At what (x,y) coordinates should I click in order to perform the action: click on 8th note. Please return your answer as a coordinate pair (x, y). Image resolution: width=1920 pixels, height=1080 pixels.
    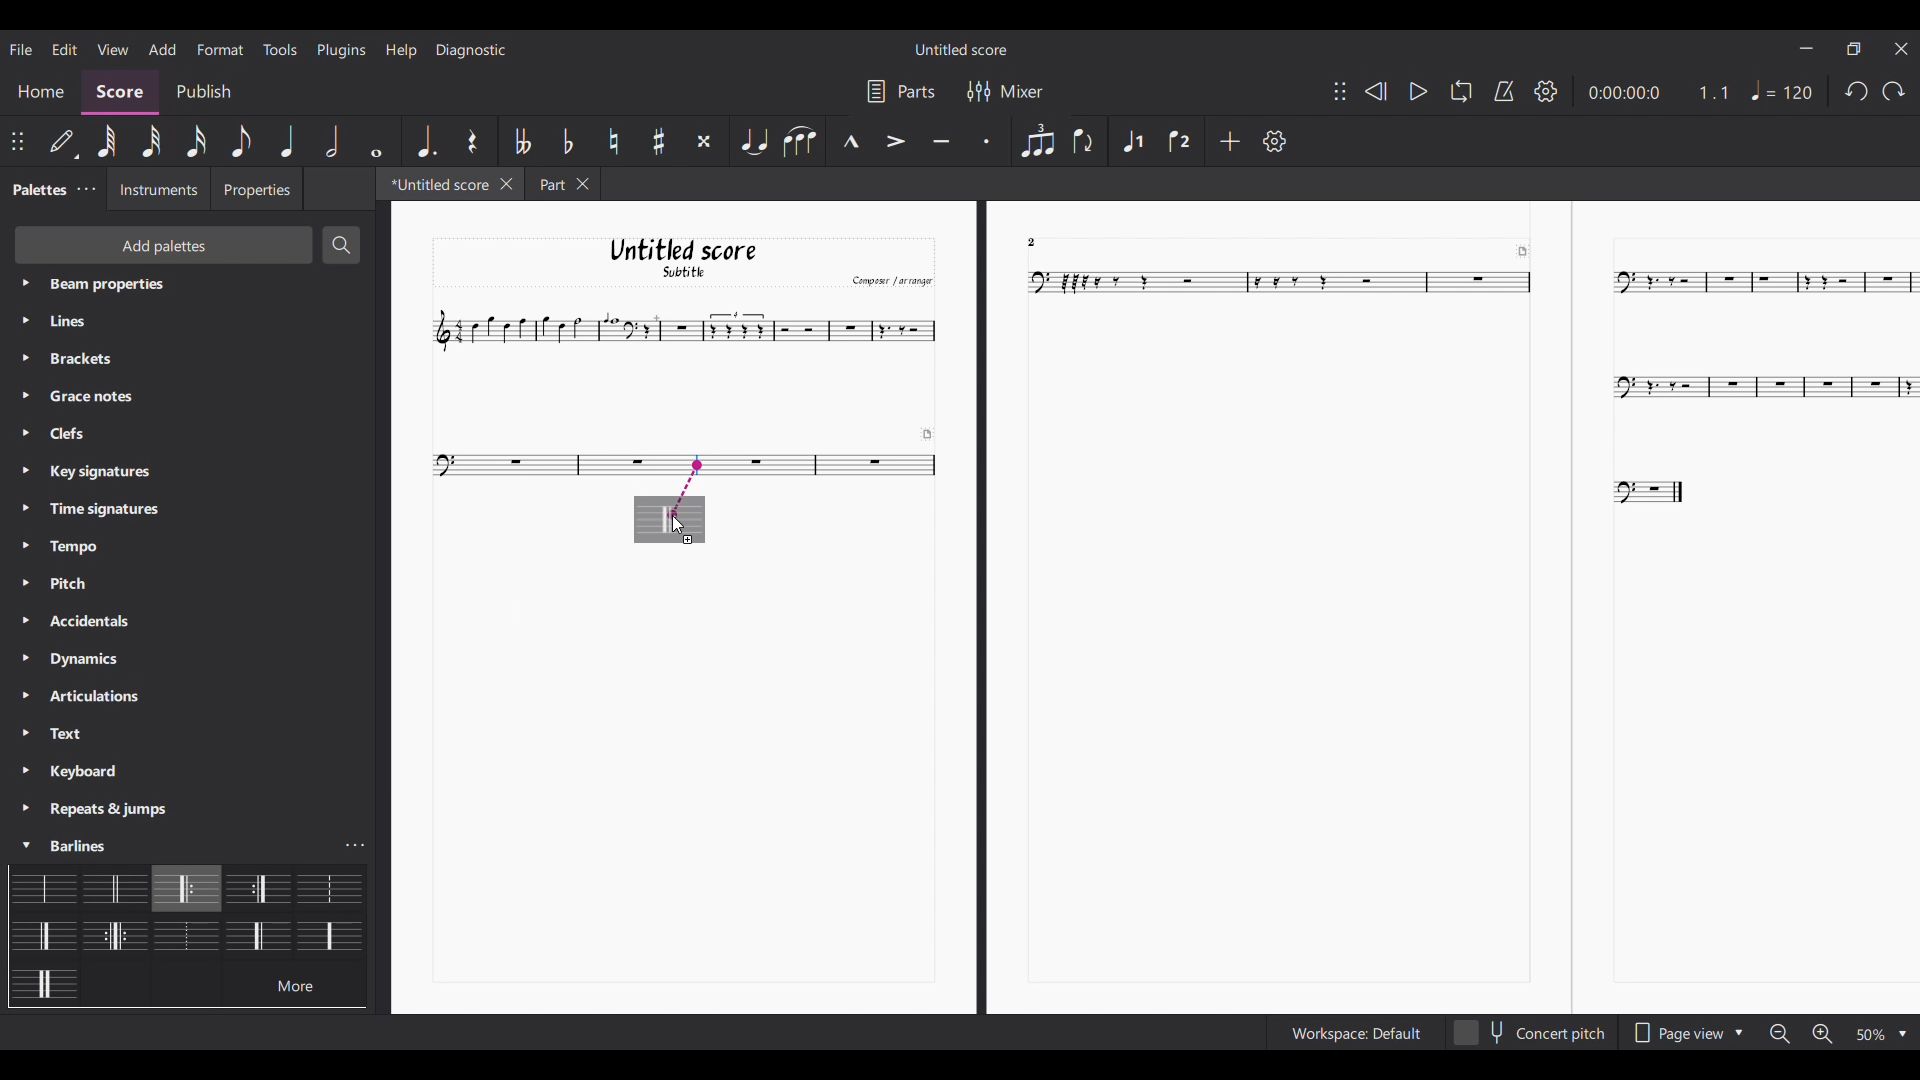
    Looking at the image, I should click on (240, 141).